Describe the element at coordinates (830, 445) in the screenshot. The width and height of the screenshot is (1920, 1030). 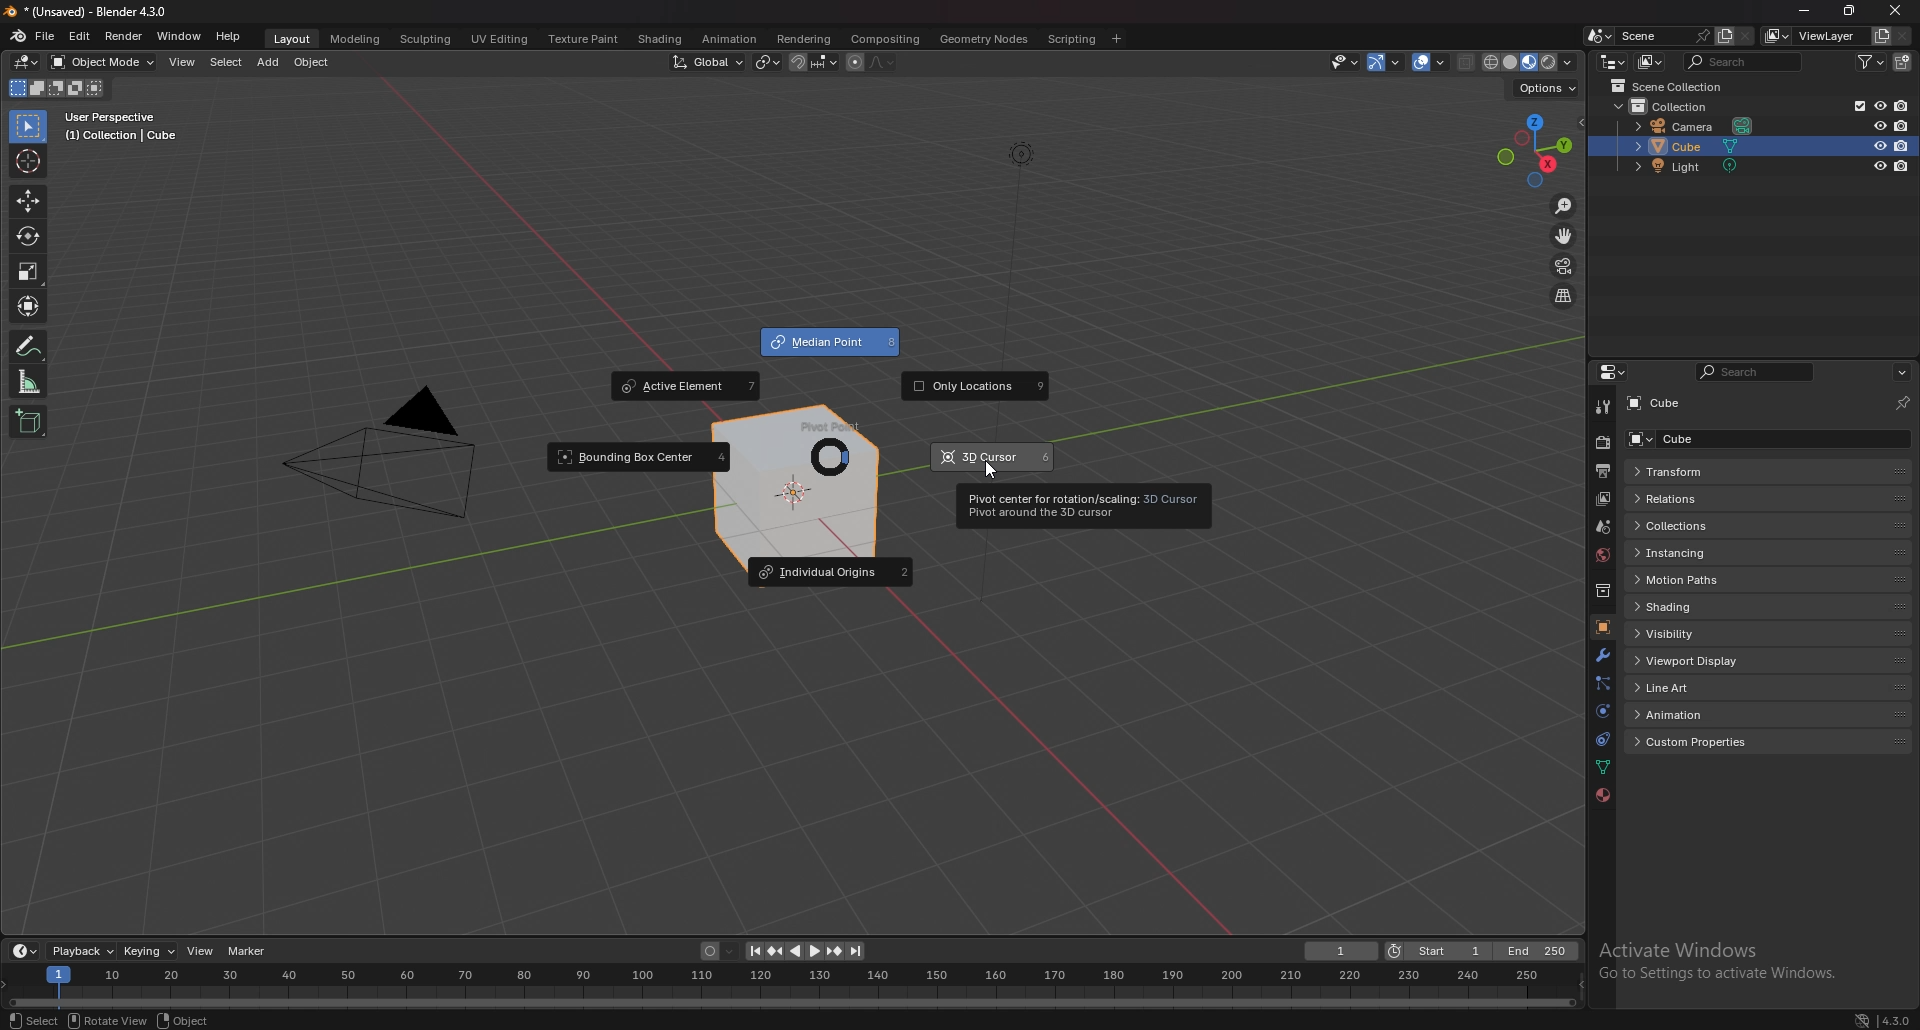
I see `pivot point` at that location.